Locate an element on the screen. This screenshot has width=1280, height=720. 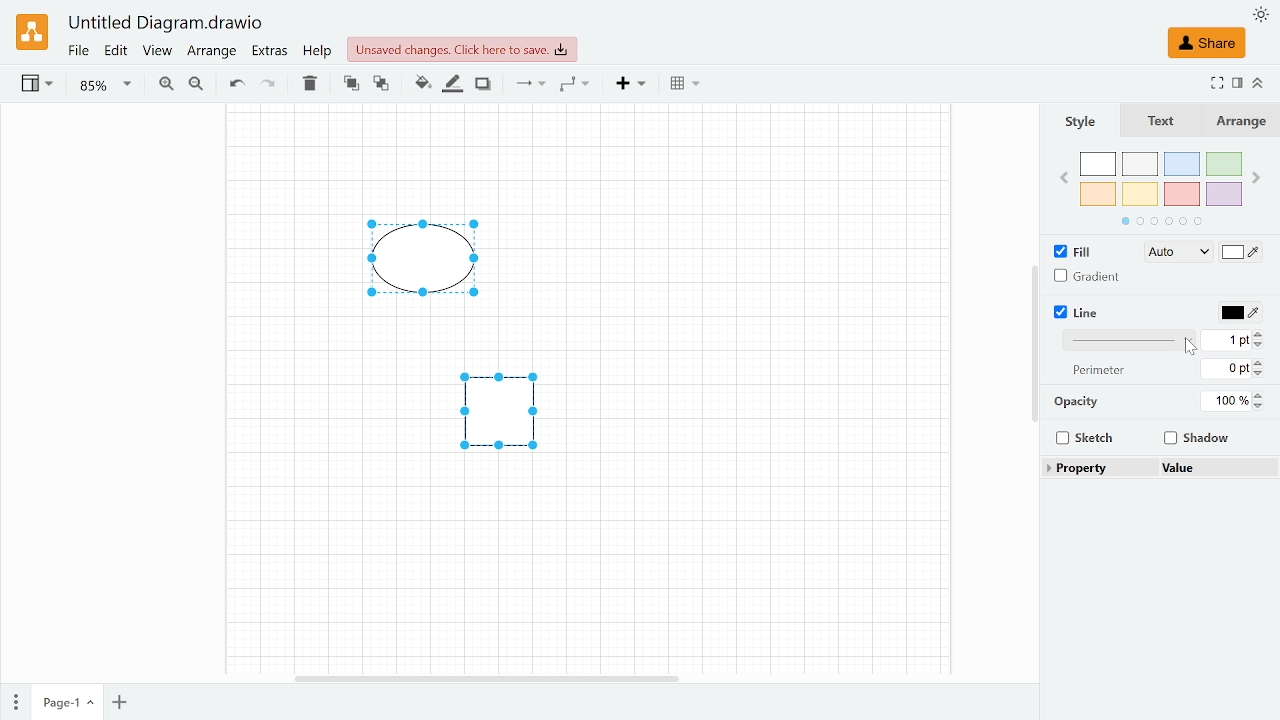
Collapse is located at coordinates (1259, 82).